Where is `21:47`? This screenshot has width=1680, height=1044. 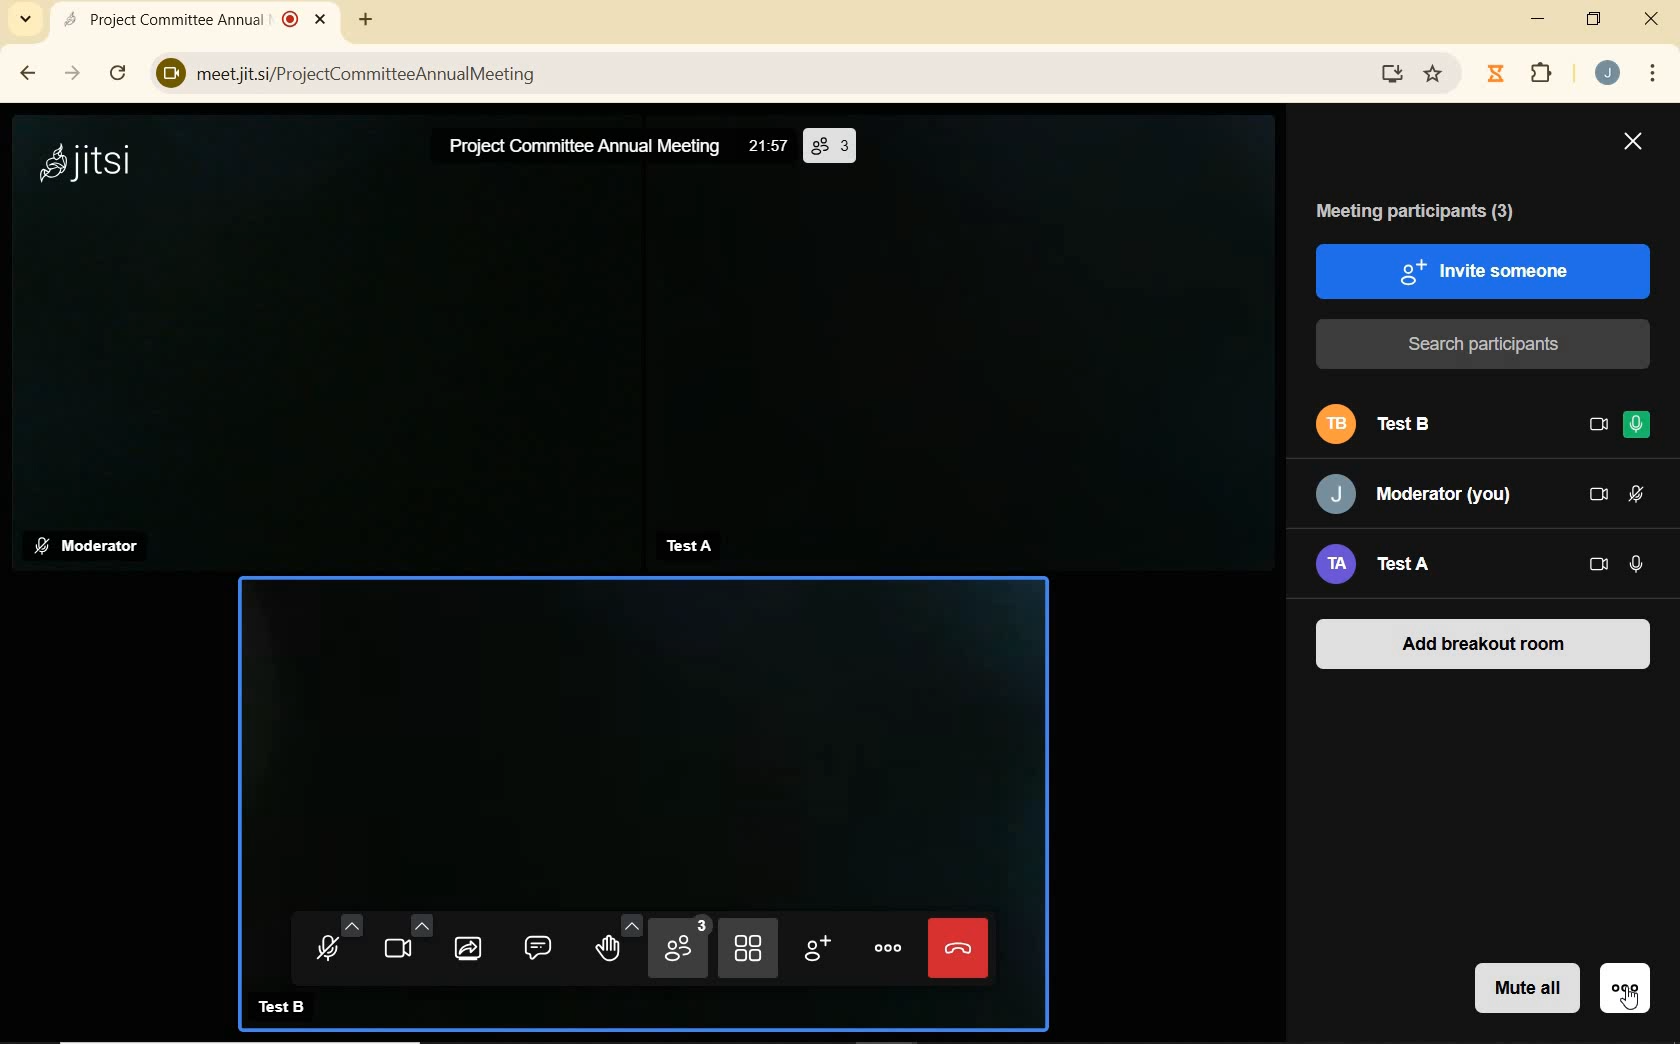 21:47 is located at coordinates (769, 146).